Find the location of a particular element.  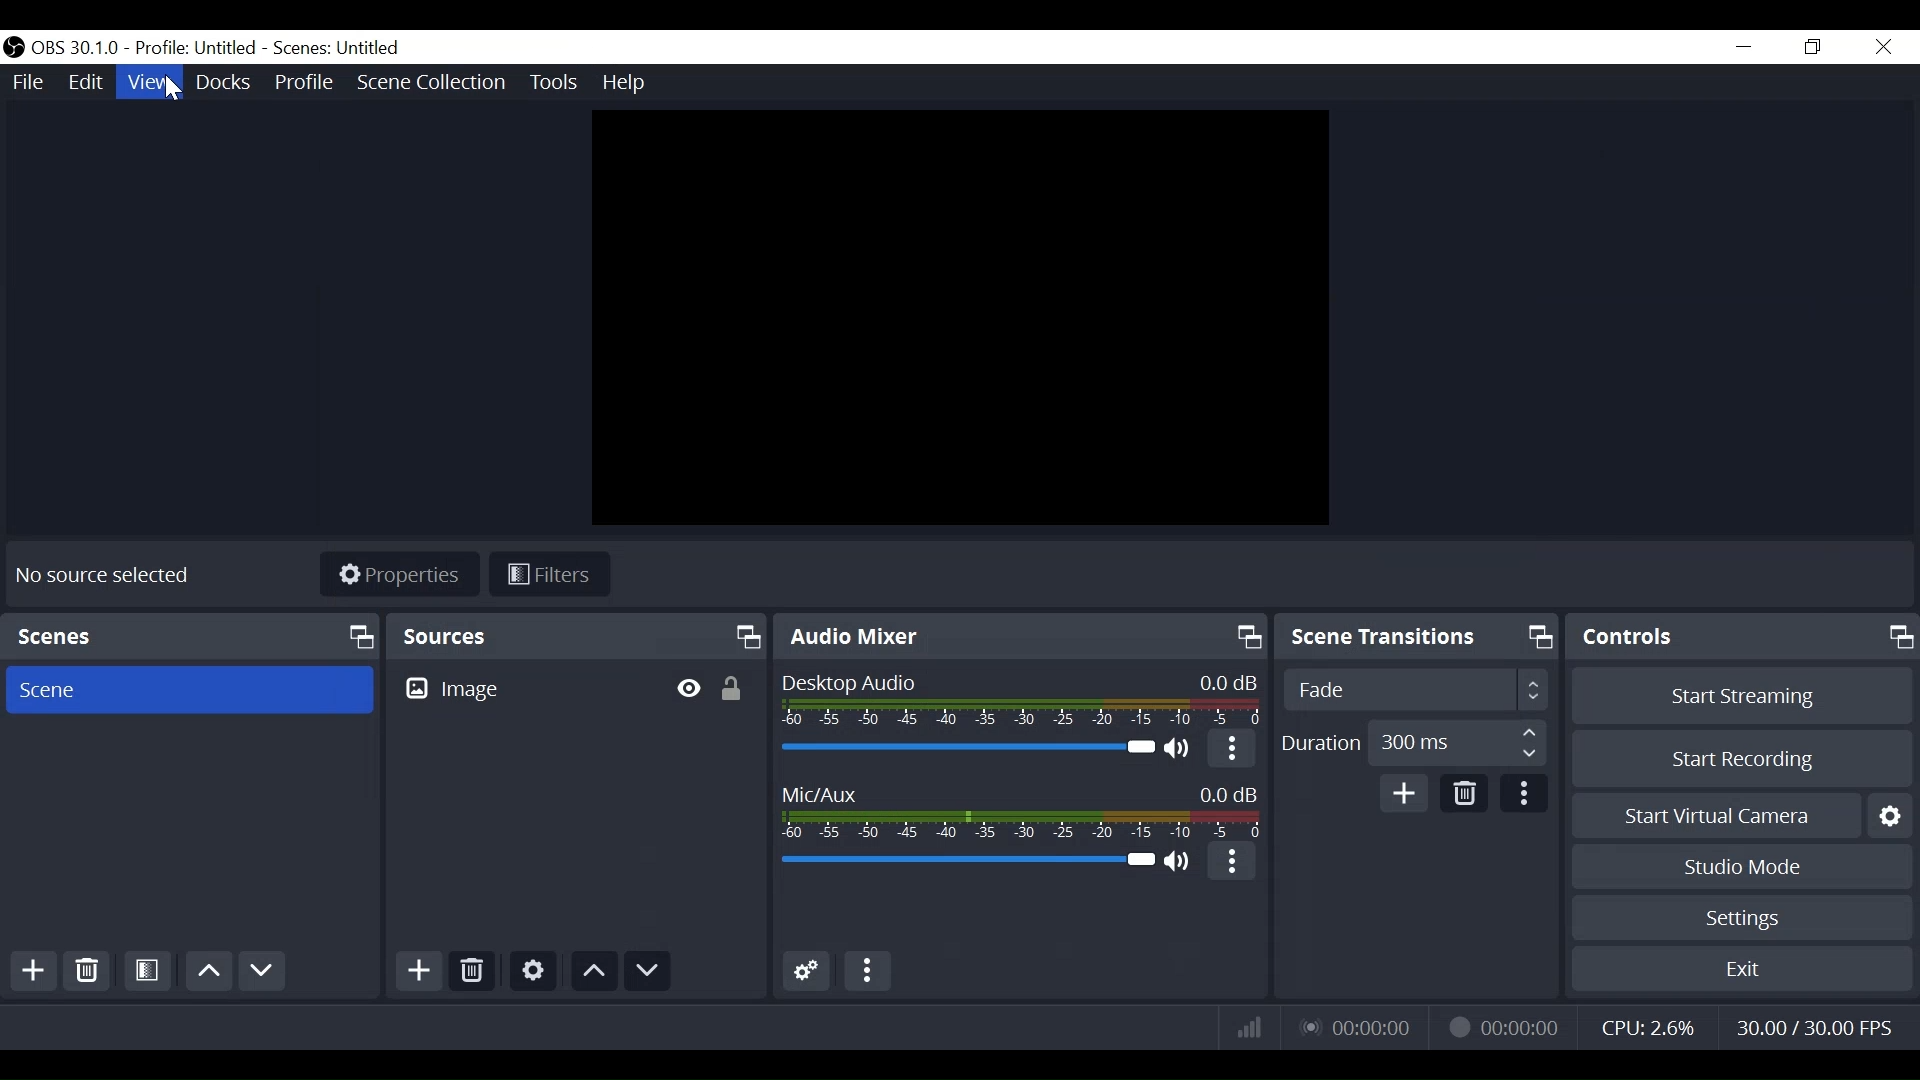

(un)mute is located at coordinates (1179, 866).